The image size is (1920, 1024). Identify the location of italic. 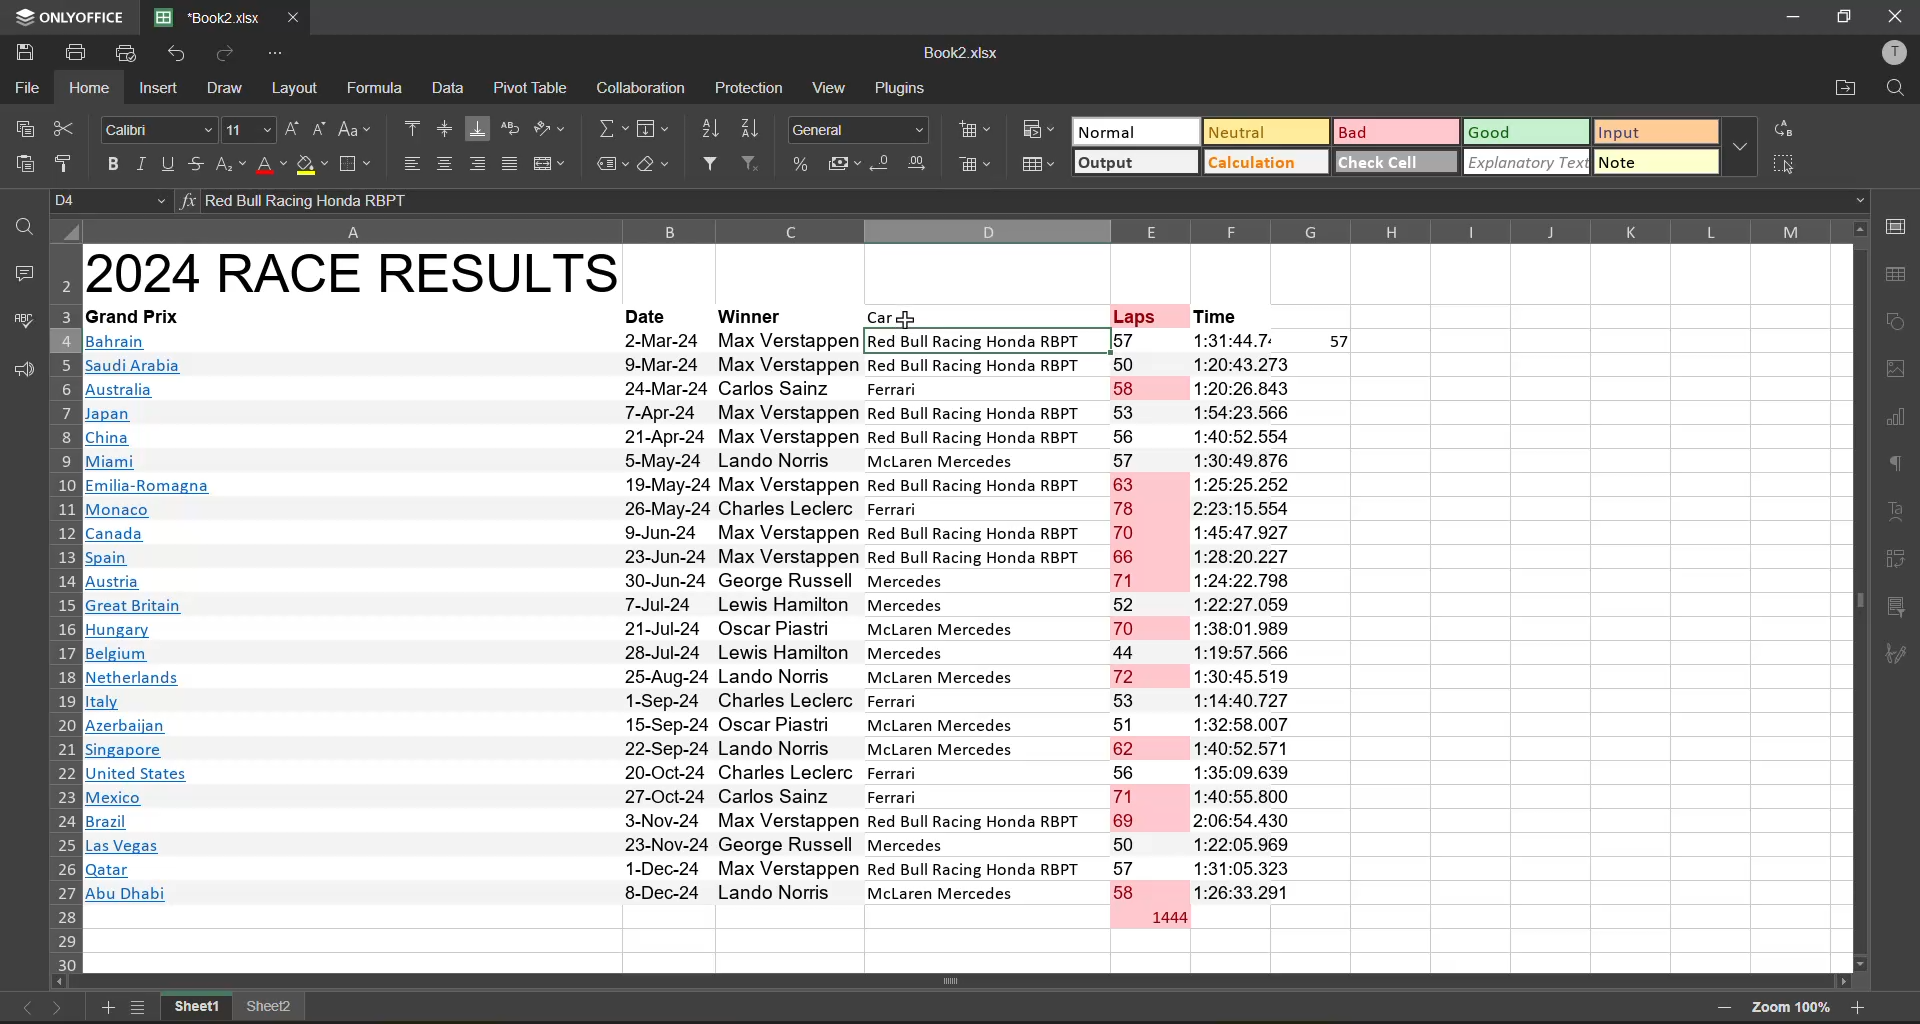
(138, 164).